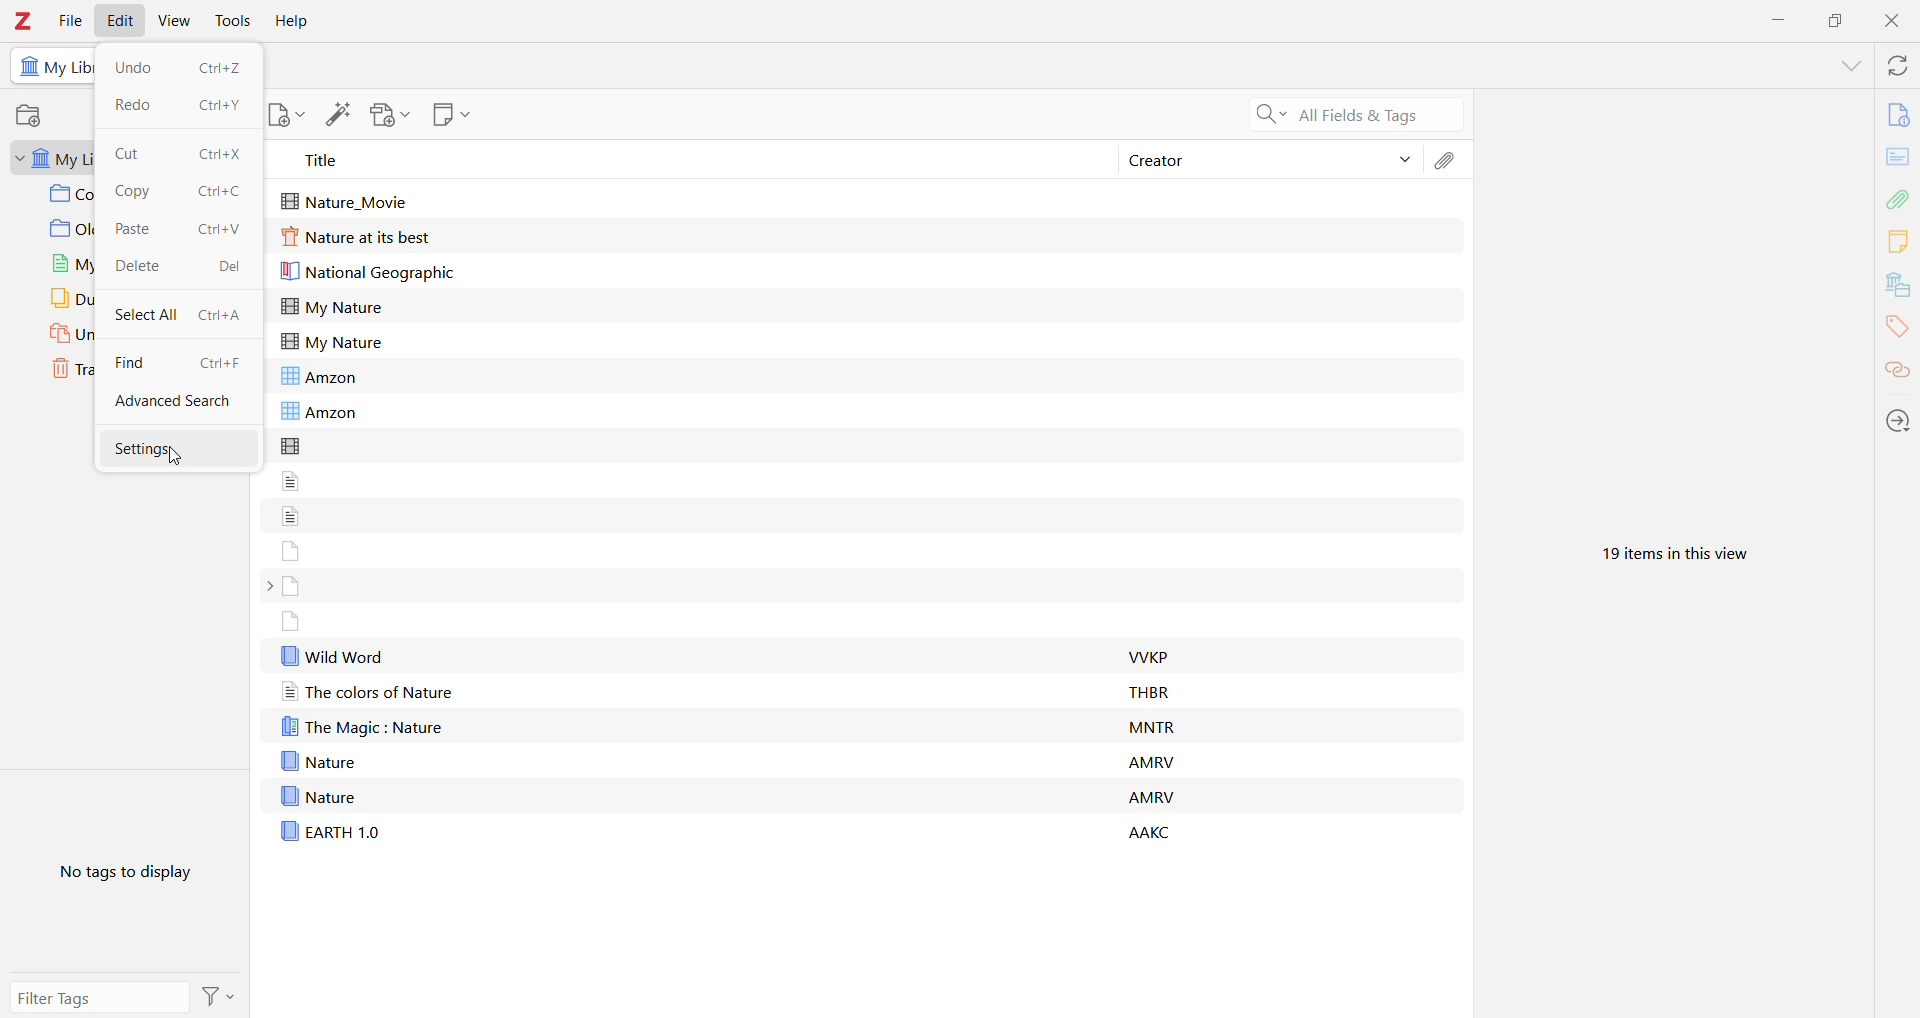  I want to click on Sync with zotero.org, so click(1896, 65).